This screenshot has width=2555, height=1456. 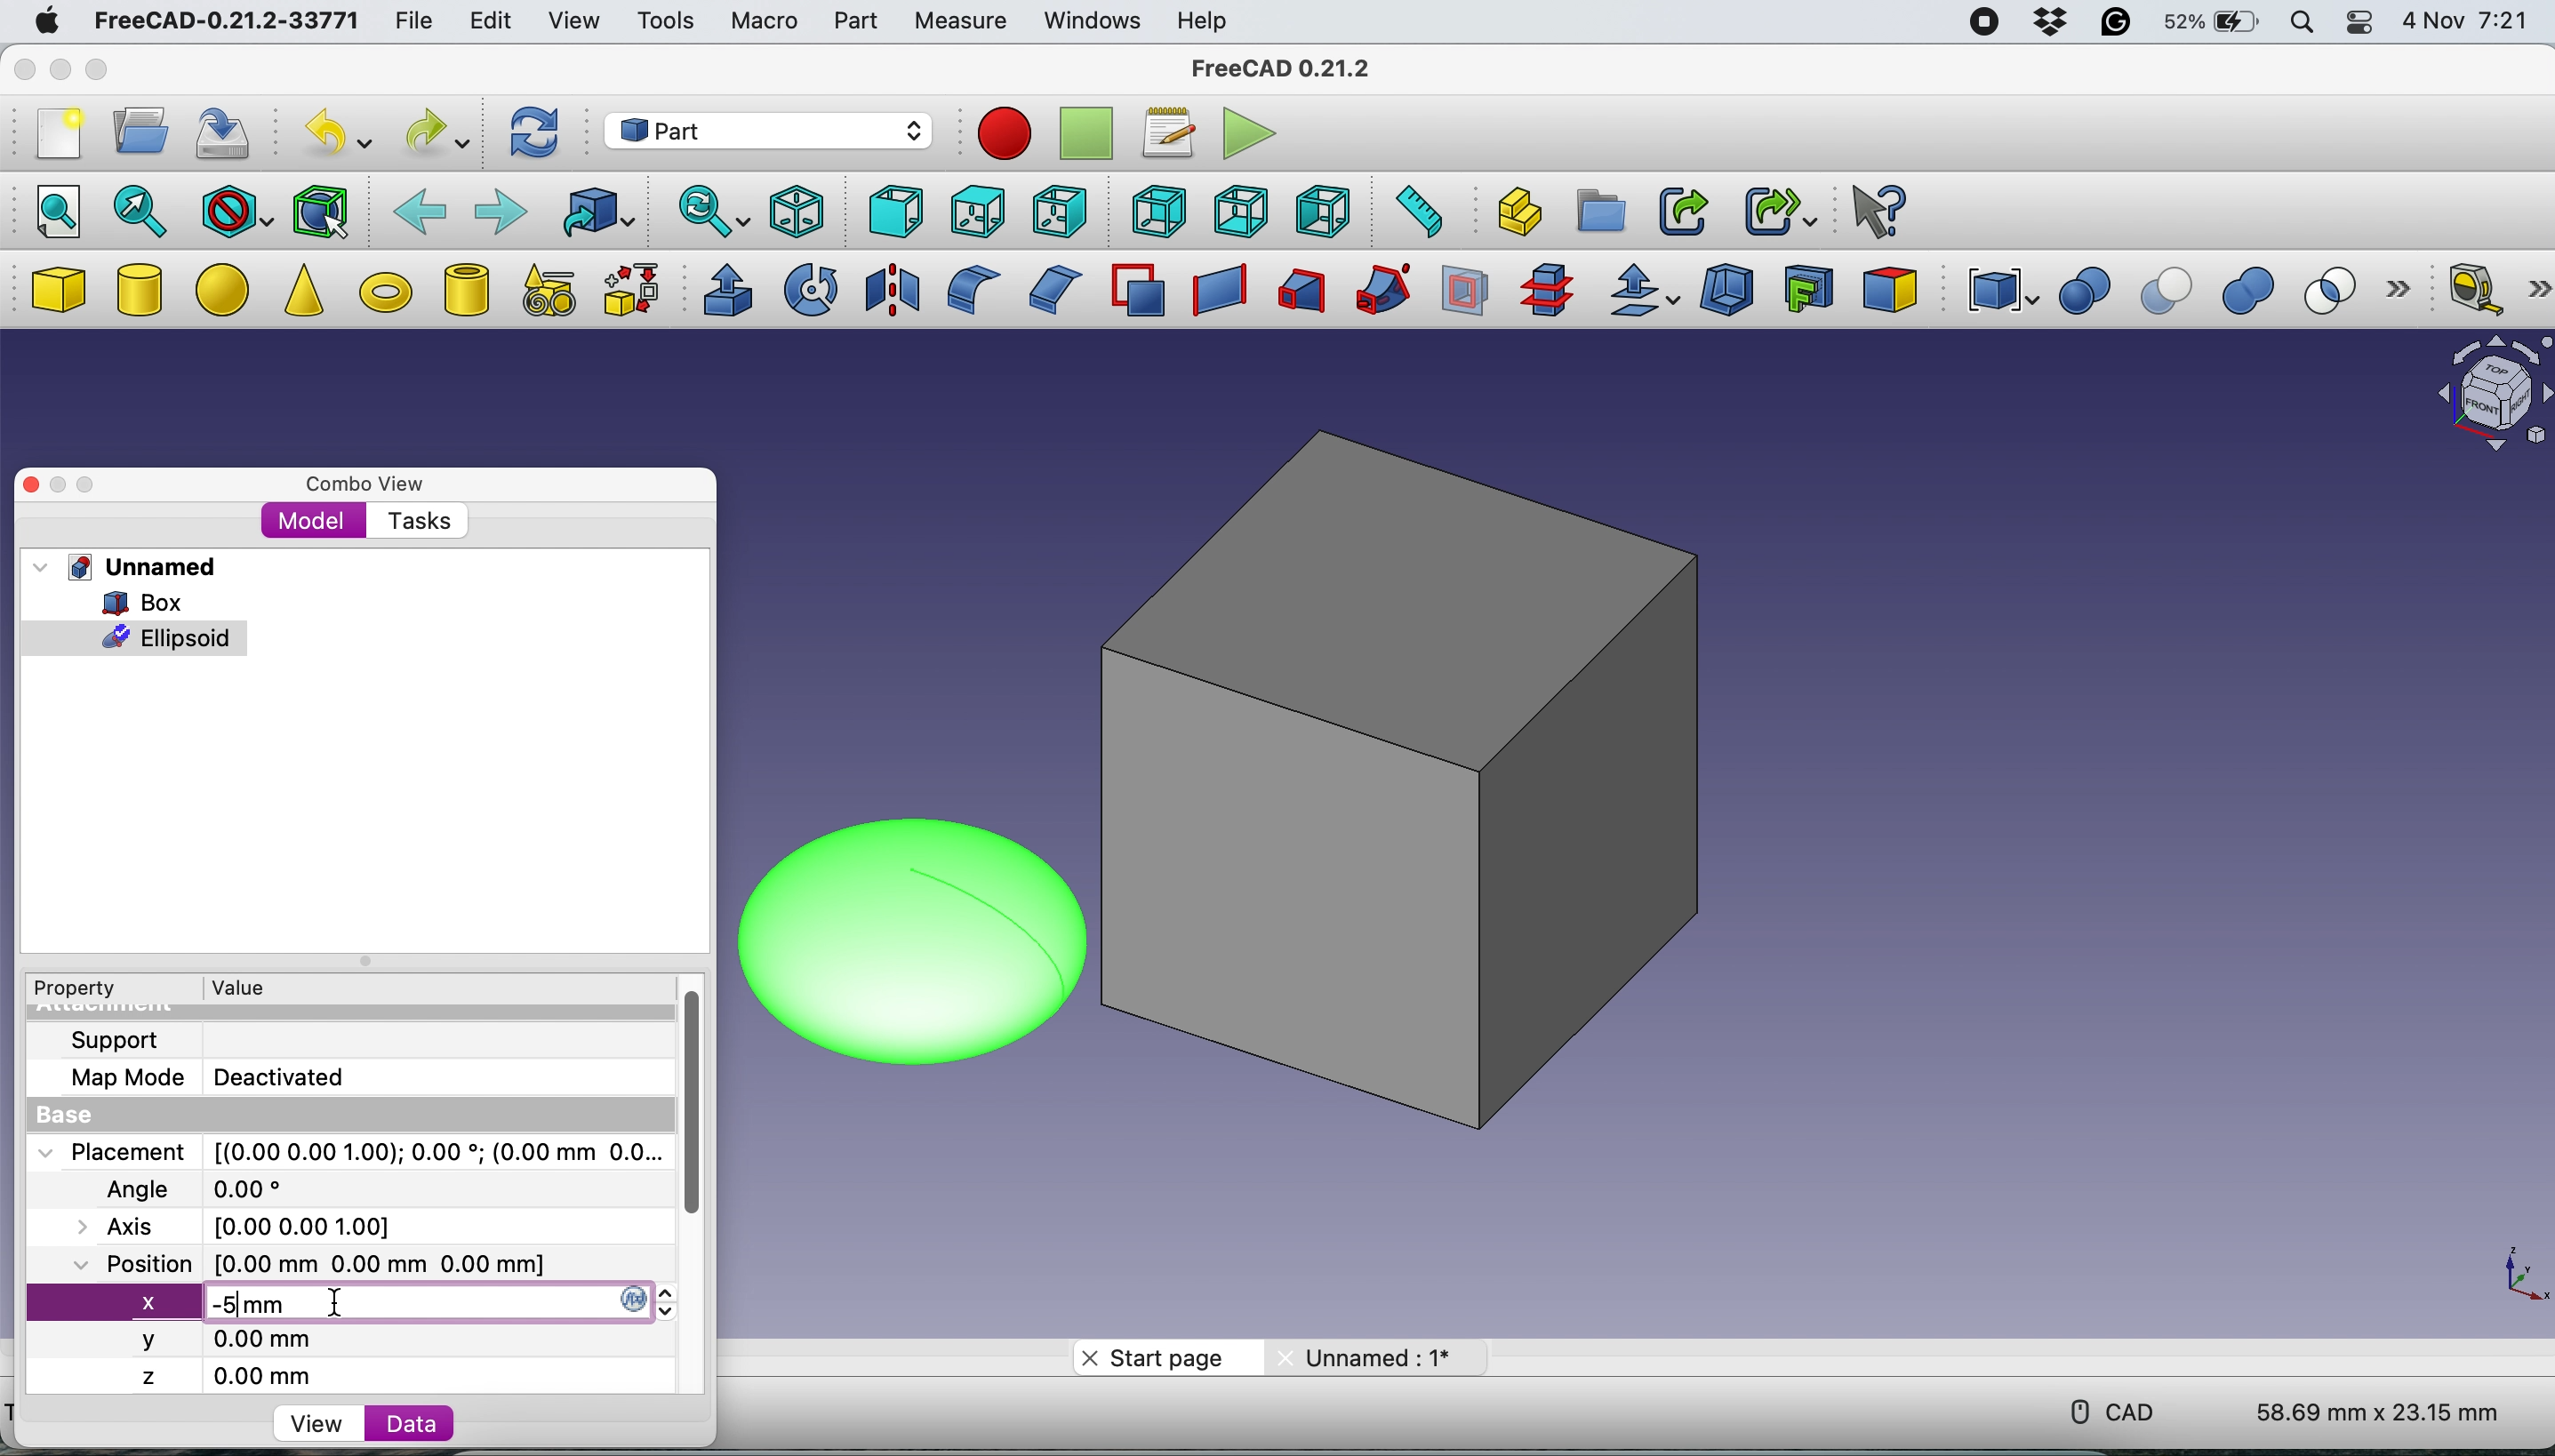 What do you see at coordinates (1875, 209) in the screenshot?
I see `What's this?` at bounding box center [1875, 209].